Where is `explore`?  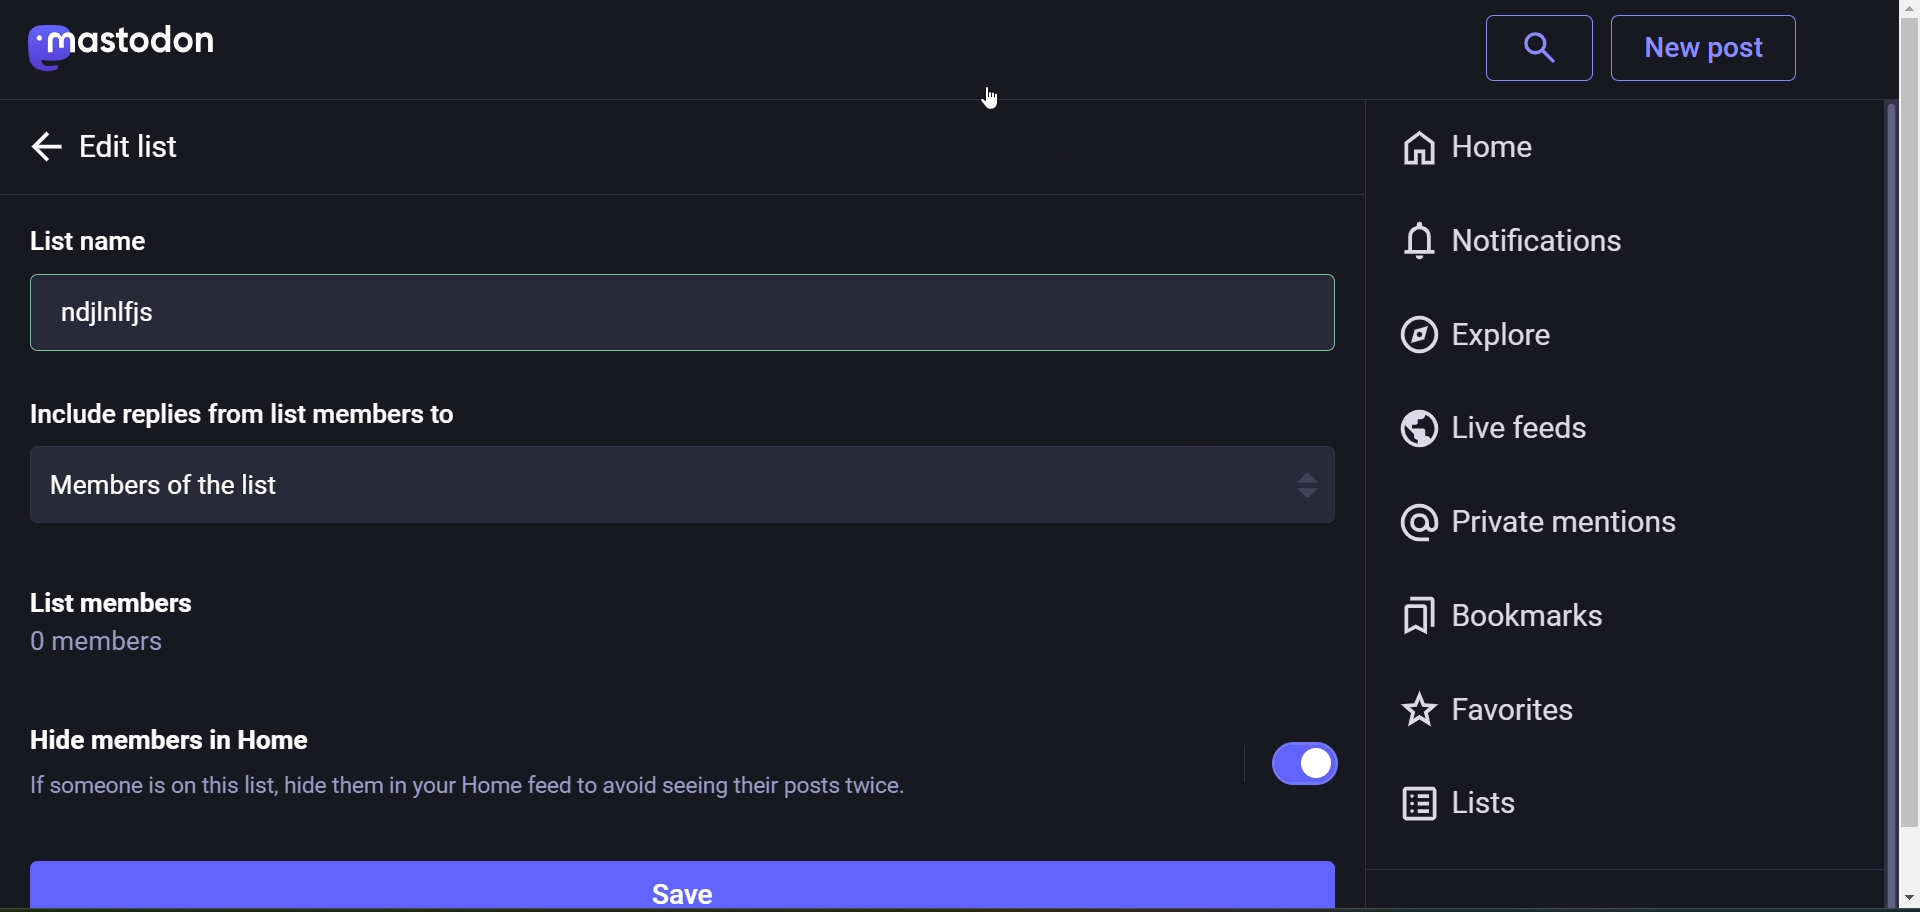 explore is located at coordinates (1486, 334).